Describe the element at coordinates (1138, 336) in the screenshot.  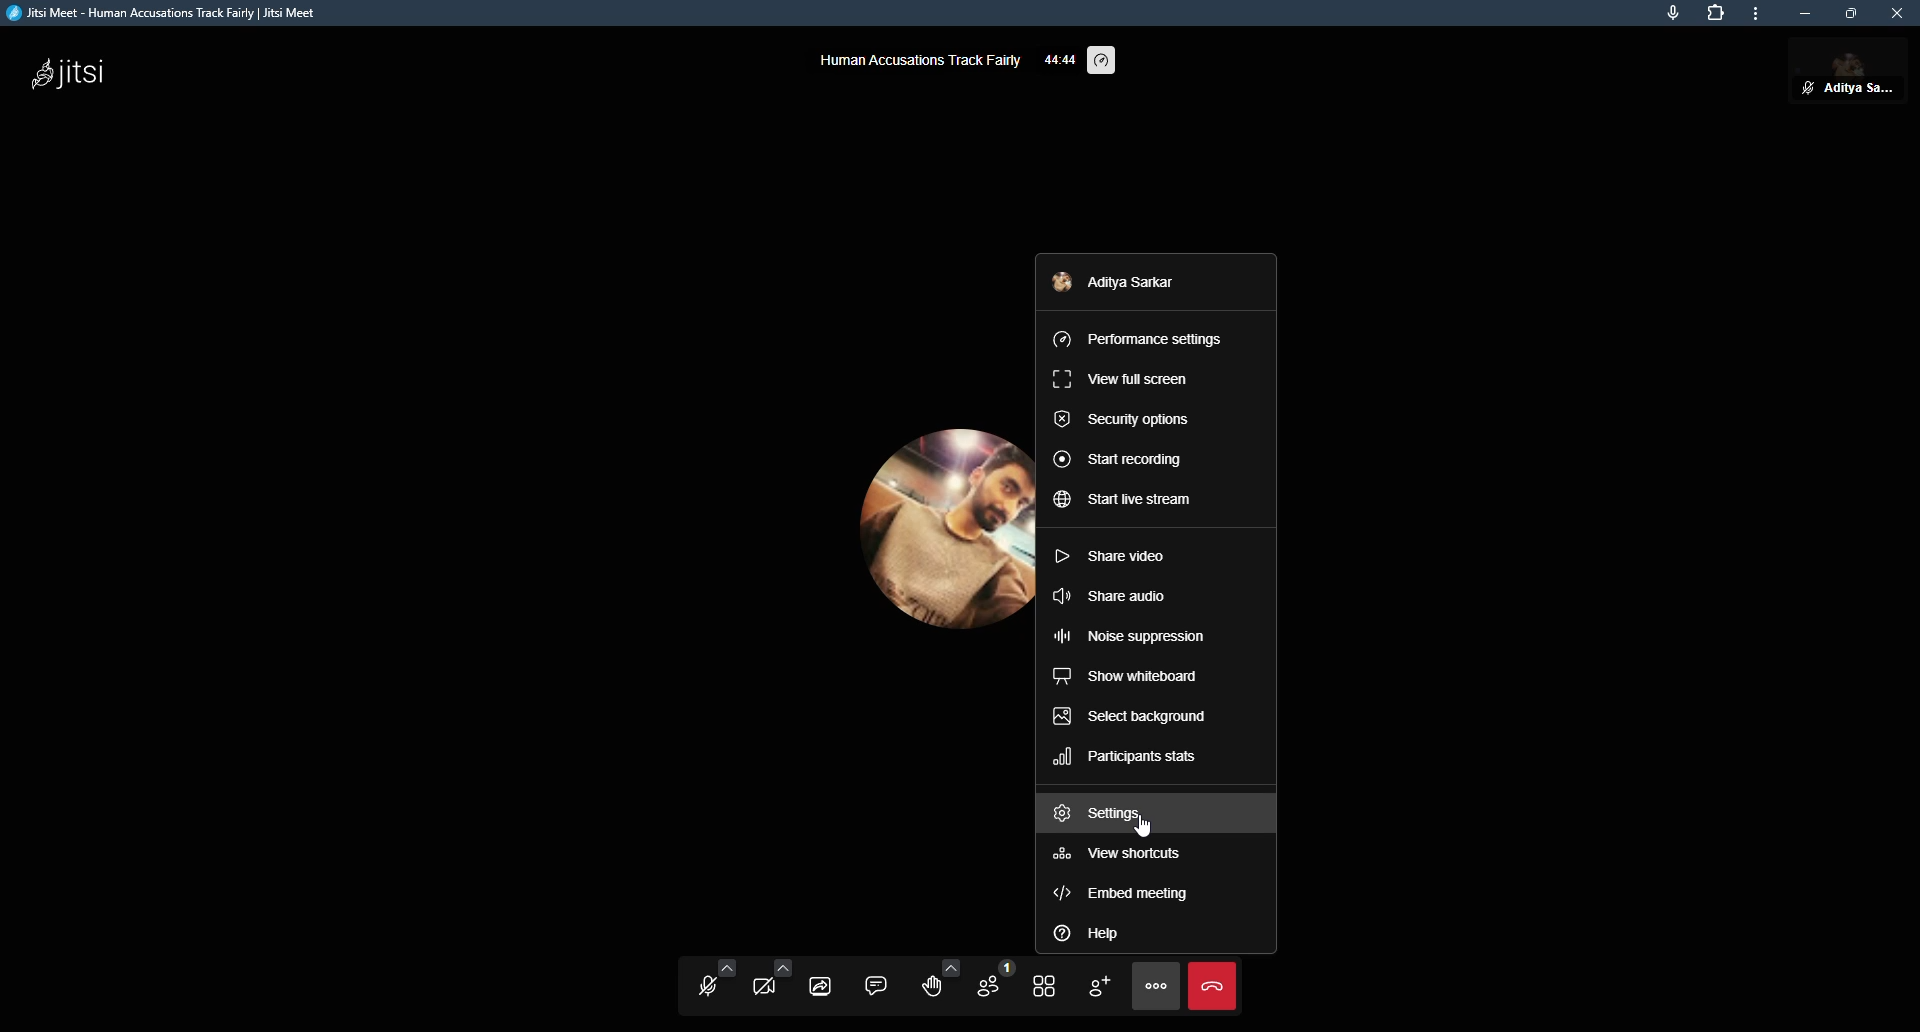
I see `performance setting` at that location.